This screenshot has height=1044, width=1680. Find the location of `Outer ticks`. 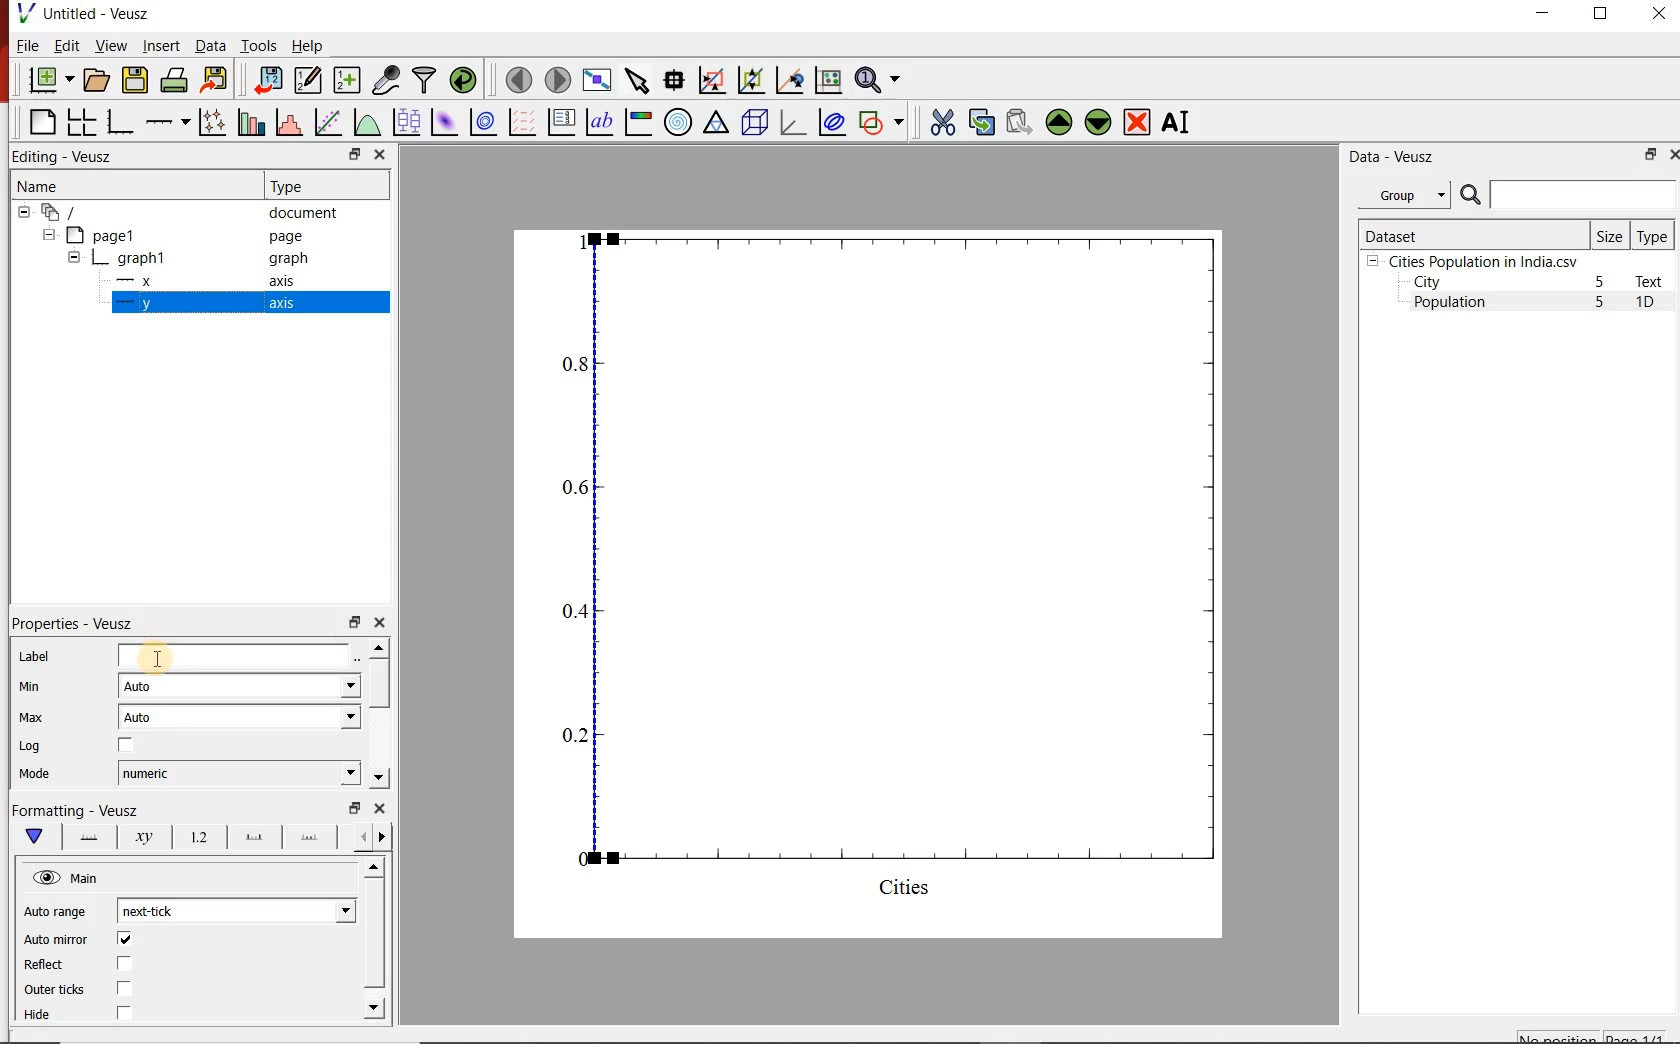

Outer ticks is located at coordinates (53, 989).